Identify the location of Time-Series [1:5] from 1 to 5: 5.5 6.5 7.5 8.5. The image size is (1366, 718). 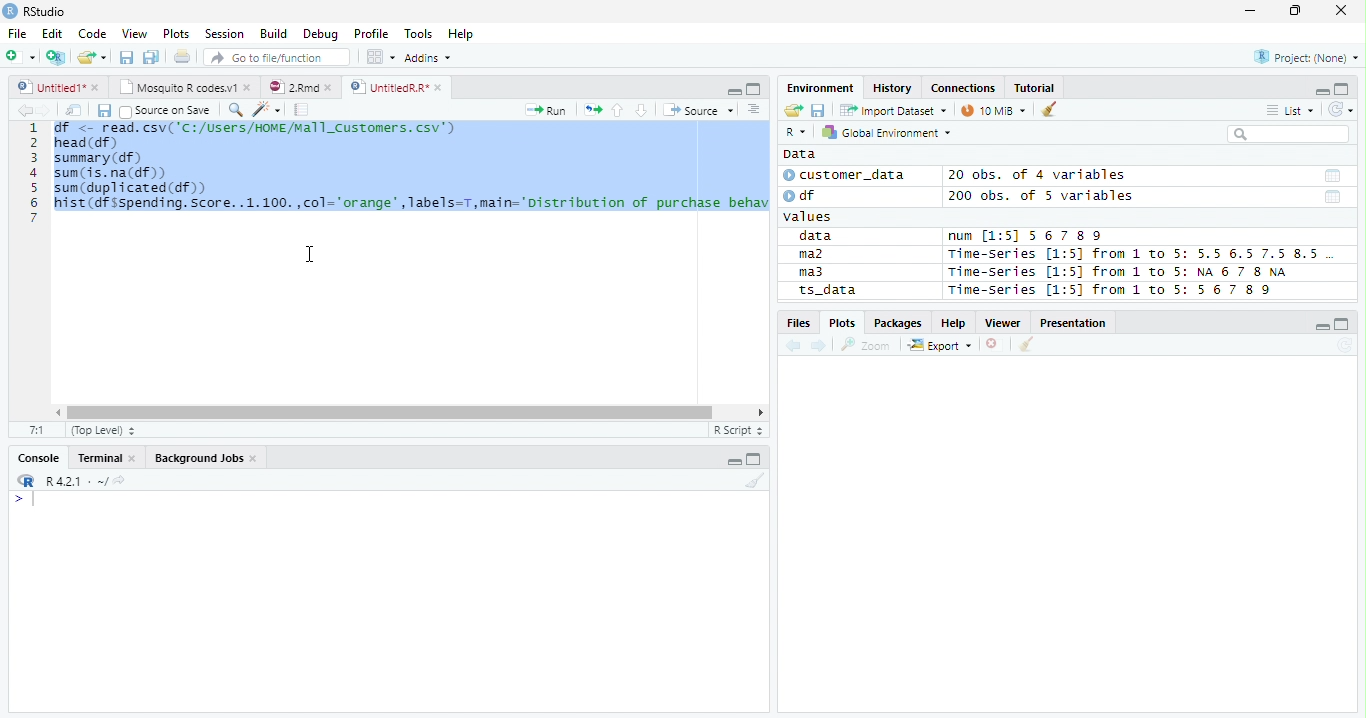
(1137, 255).